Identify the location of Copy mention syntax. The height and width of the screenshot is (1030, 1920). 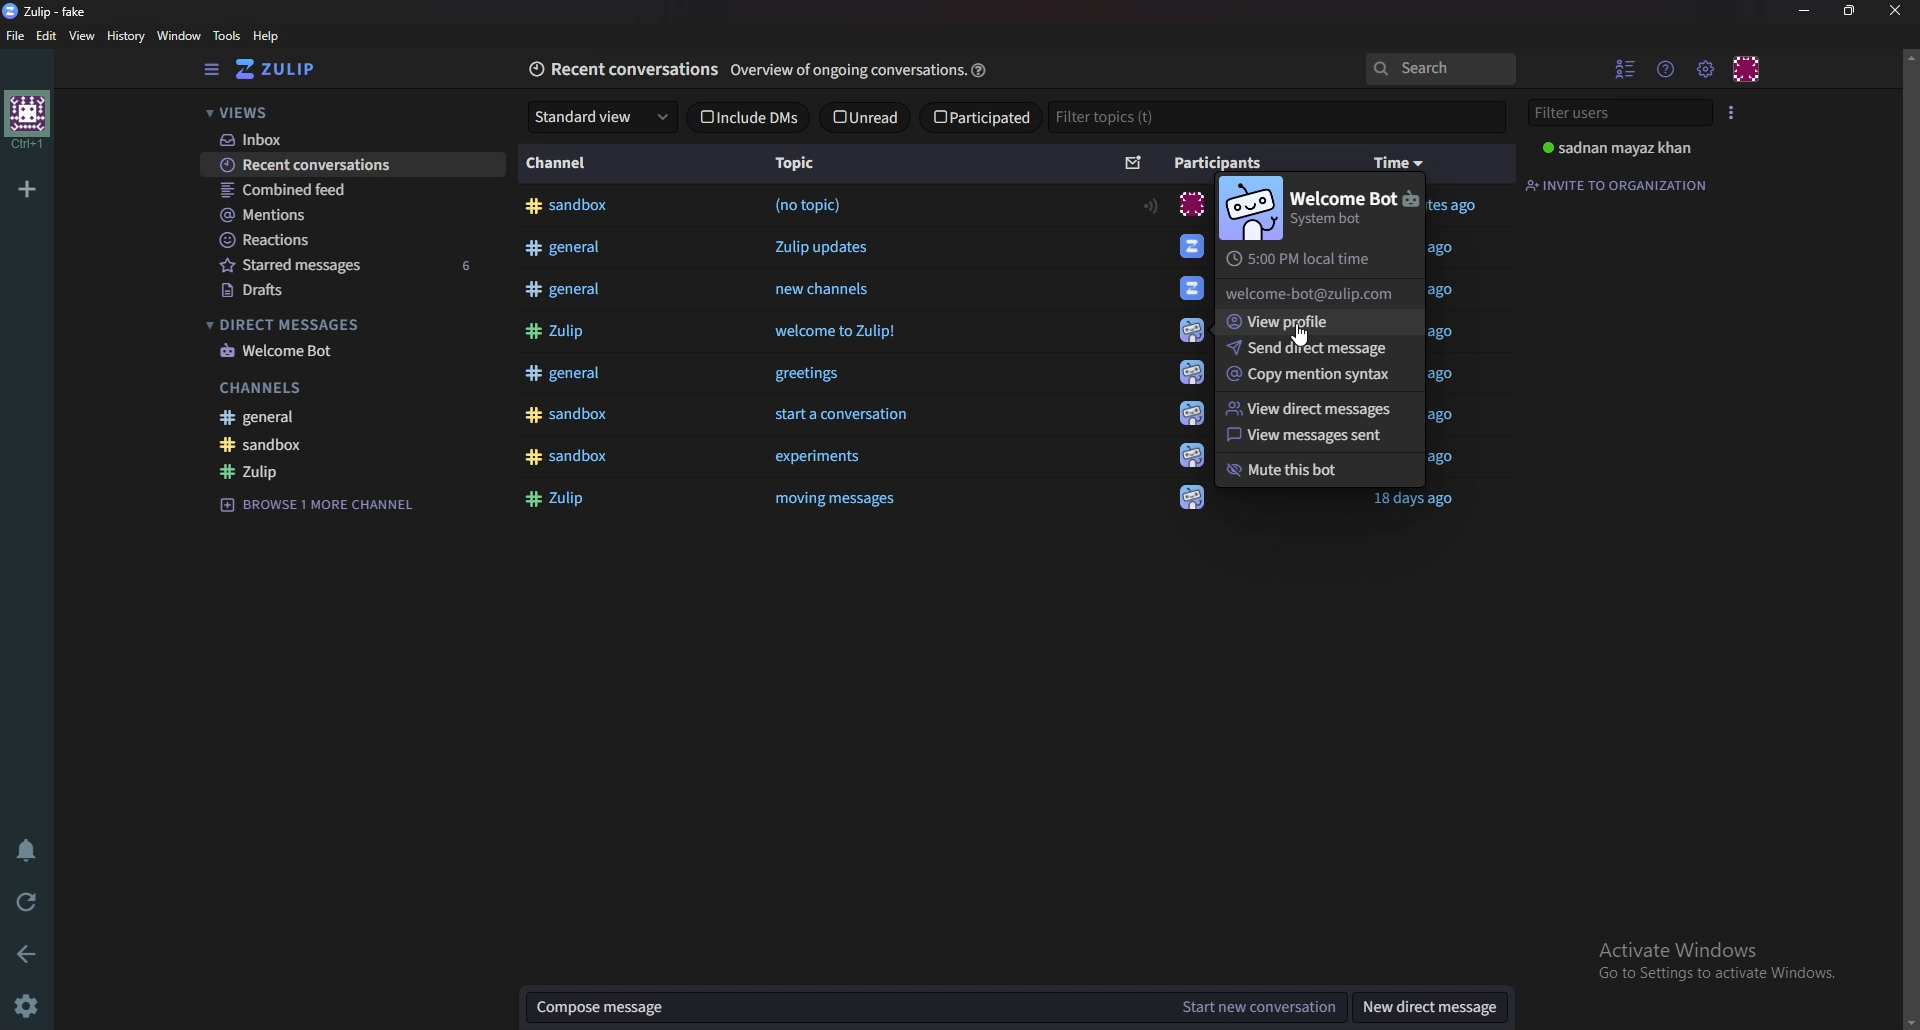
(1315, 375).